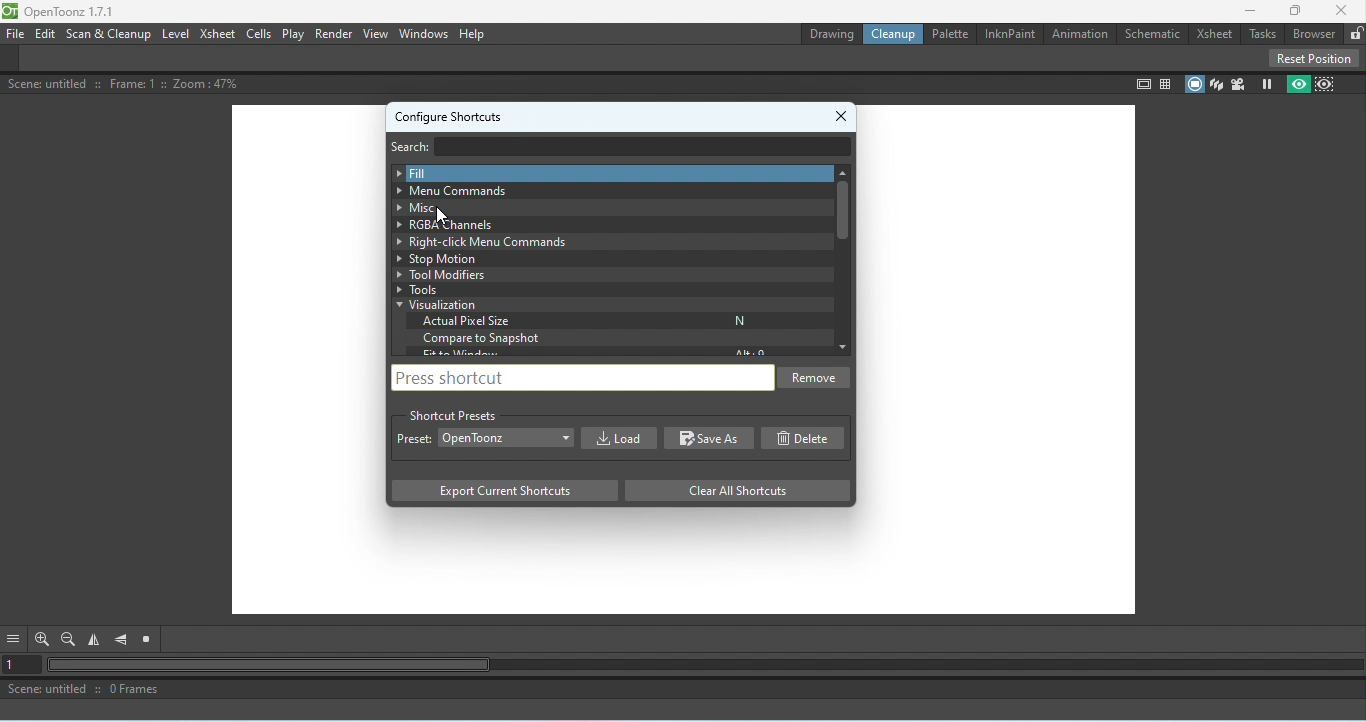 Image resolution: width=1366 pixels, height=722 pixels. Describe the element at coordinates (503, 492) in the screenshot. I see `Export current shortcuts` at that location.